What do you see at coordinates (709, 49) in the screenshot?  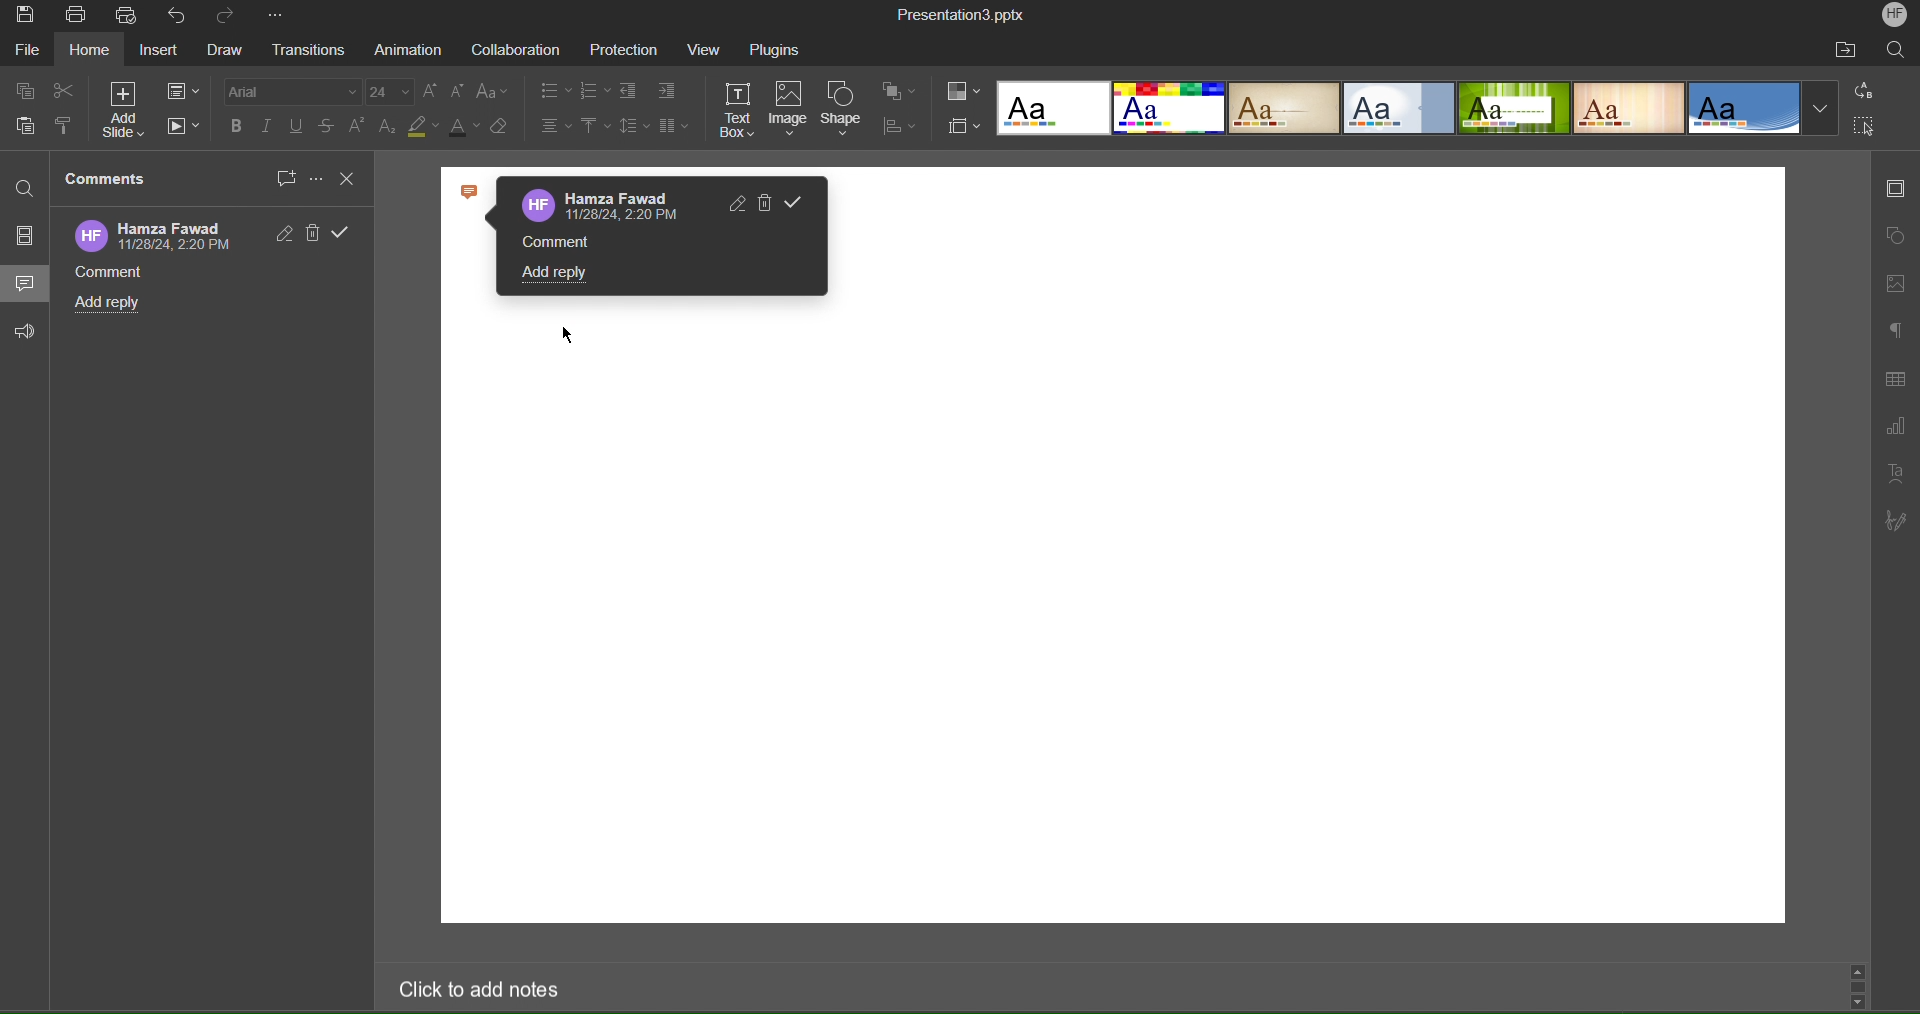 I see `View` at bounding box center [709, 49].